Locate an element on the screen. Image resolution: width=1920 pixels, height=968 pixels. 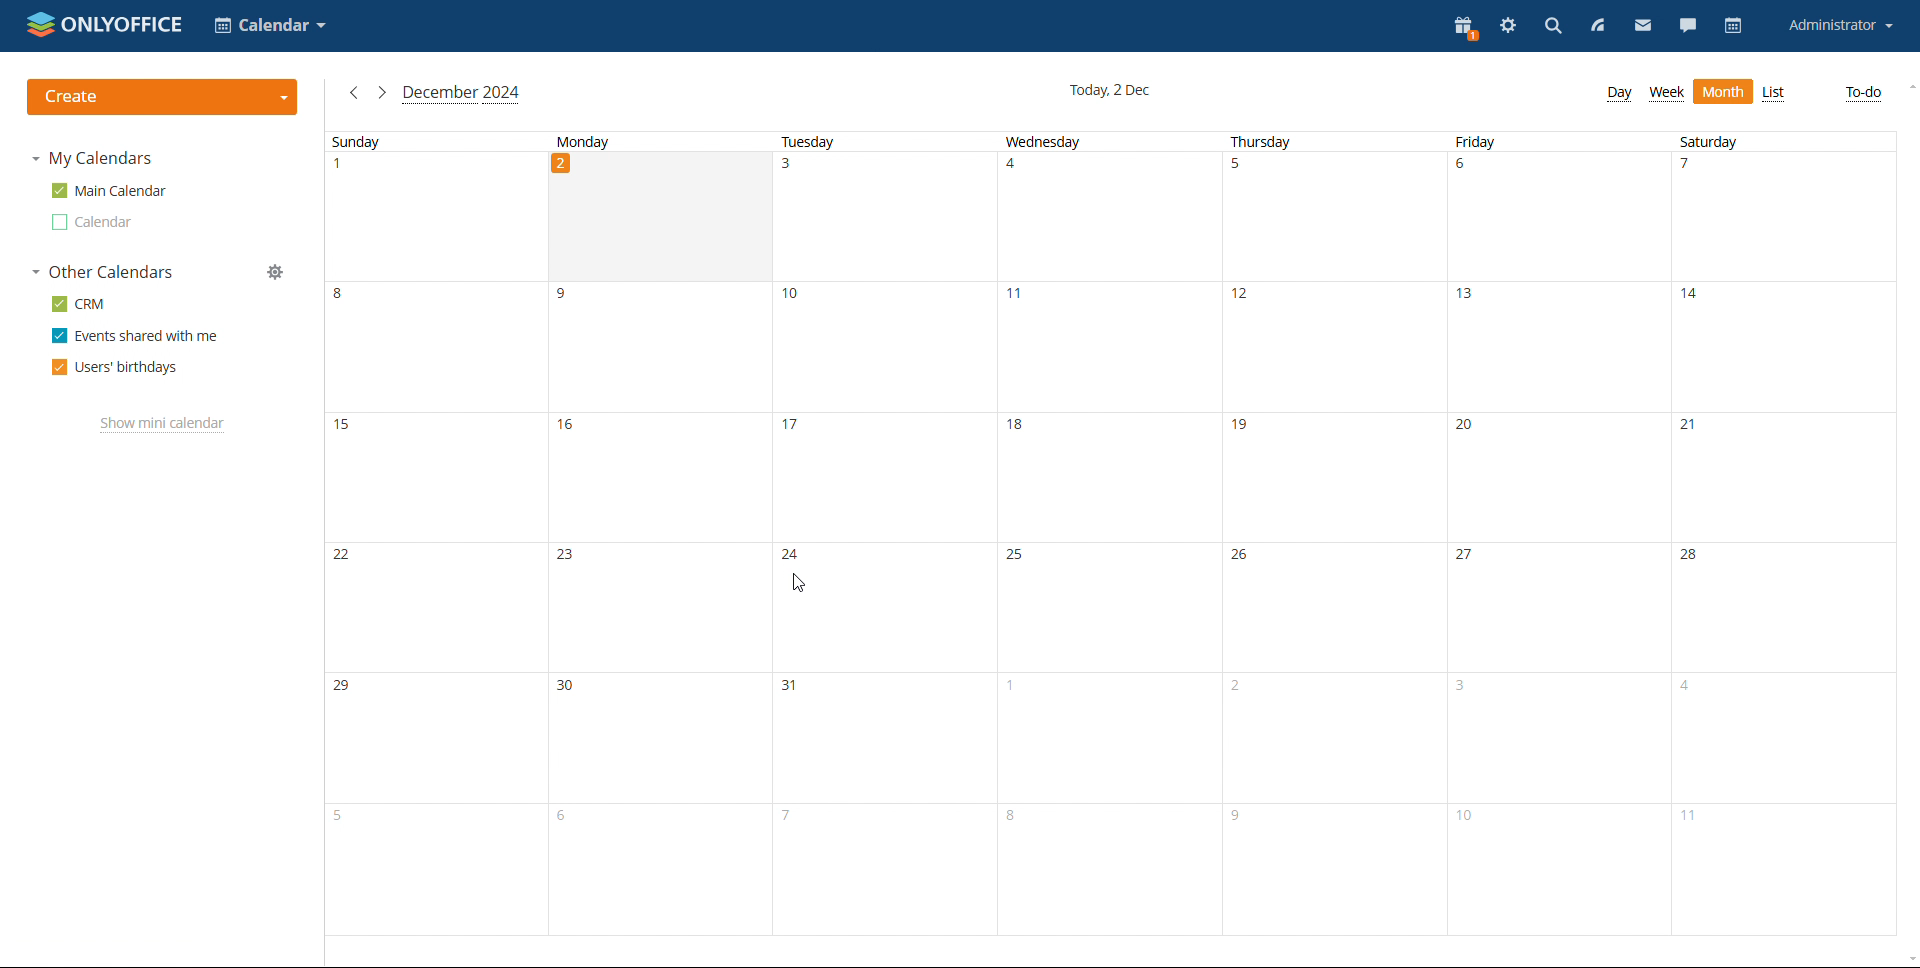
10 is located at coordinates (796, 298).